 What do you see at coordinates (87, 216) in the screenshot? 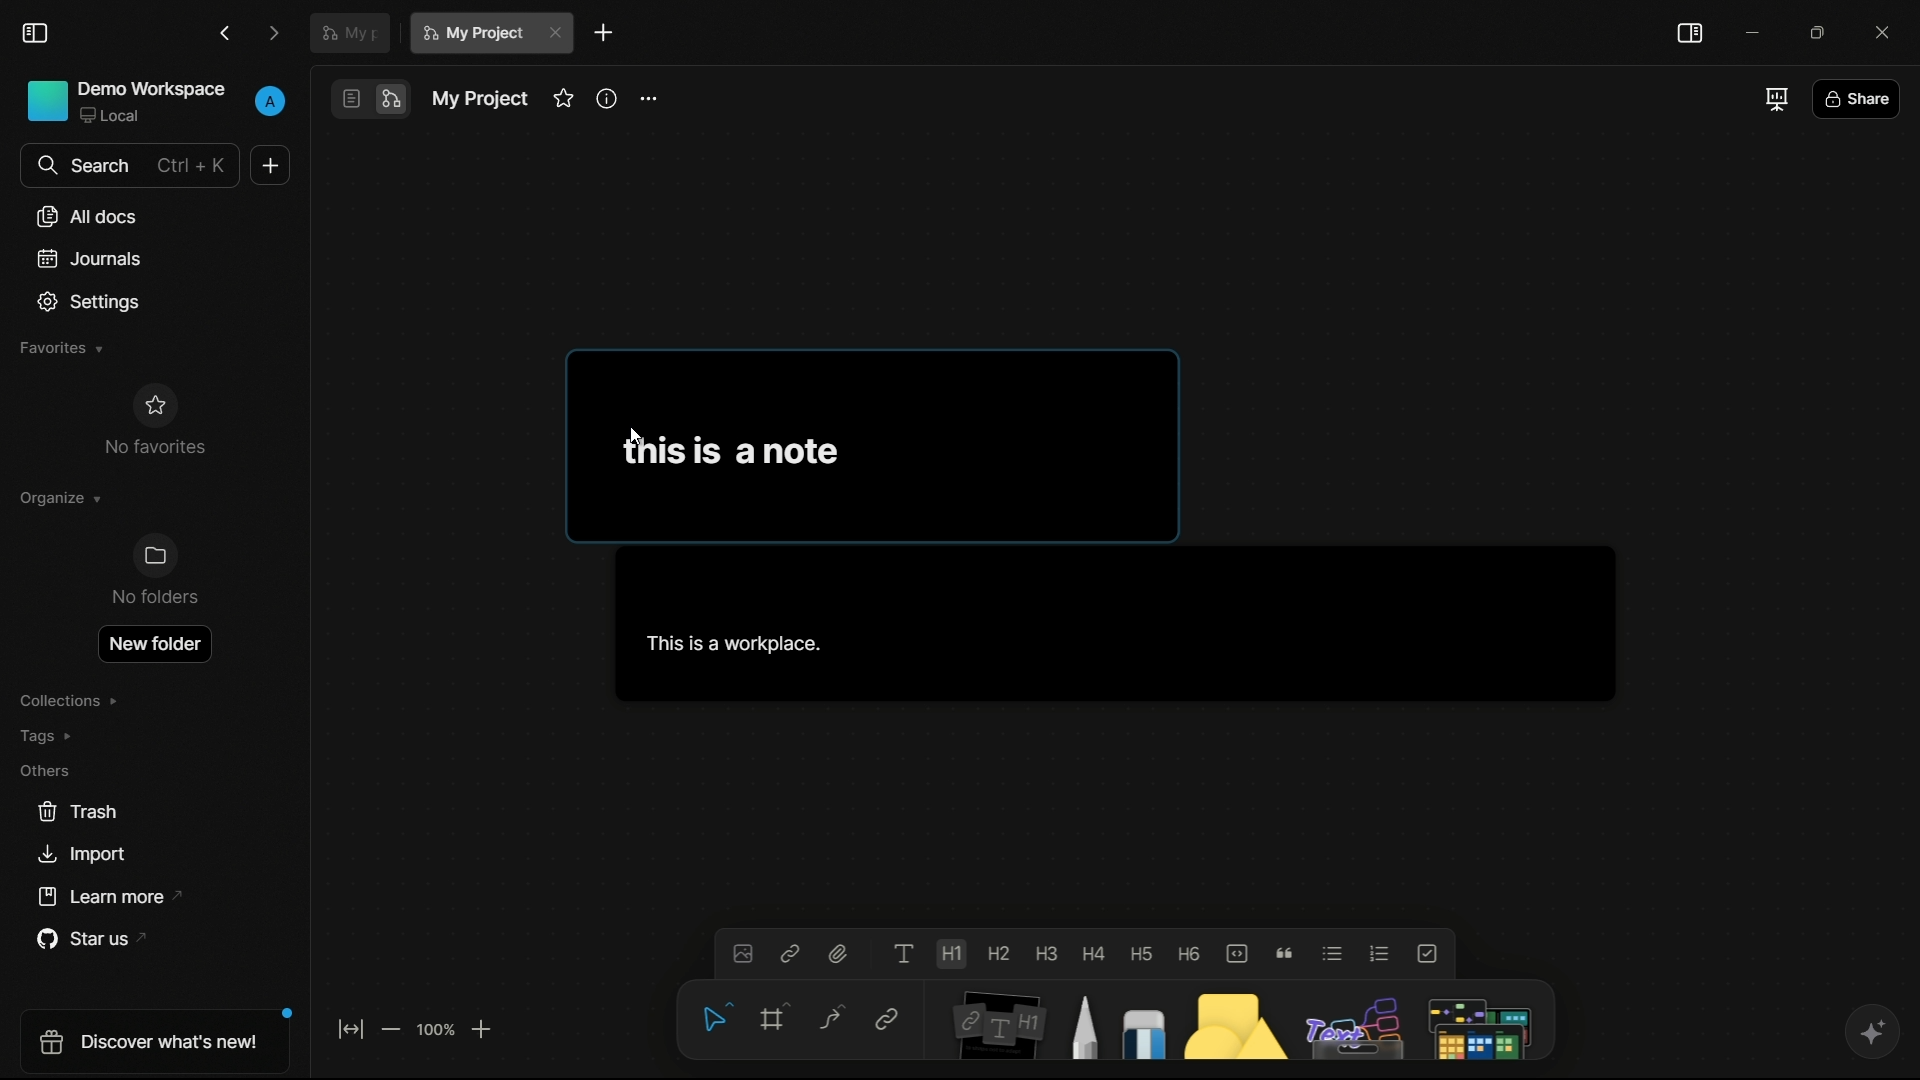
I see `all documents` at bounding box center [87, 216].